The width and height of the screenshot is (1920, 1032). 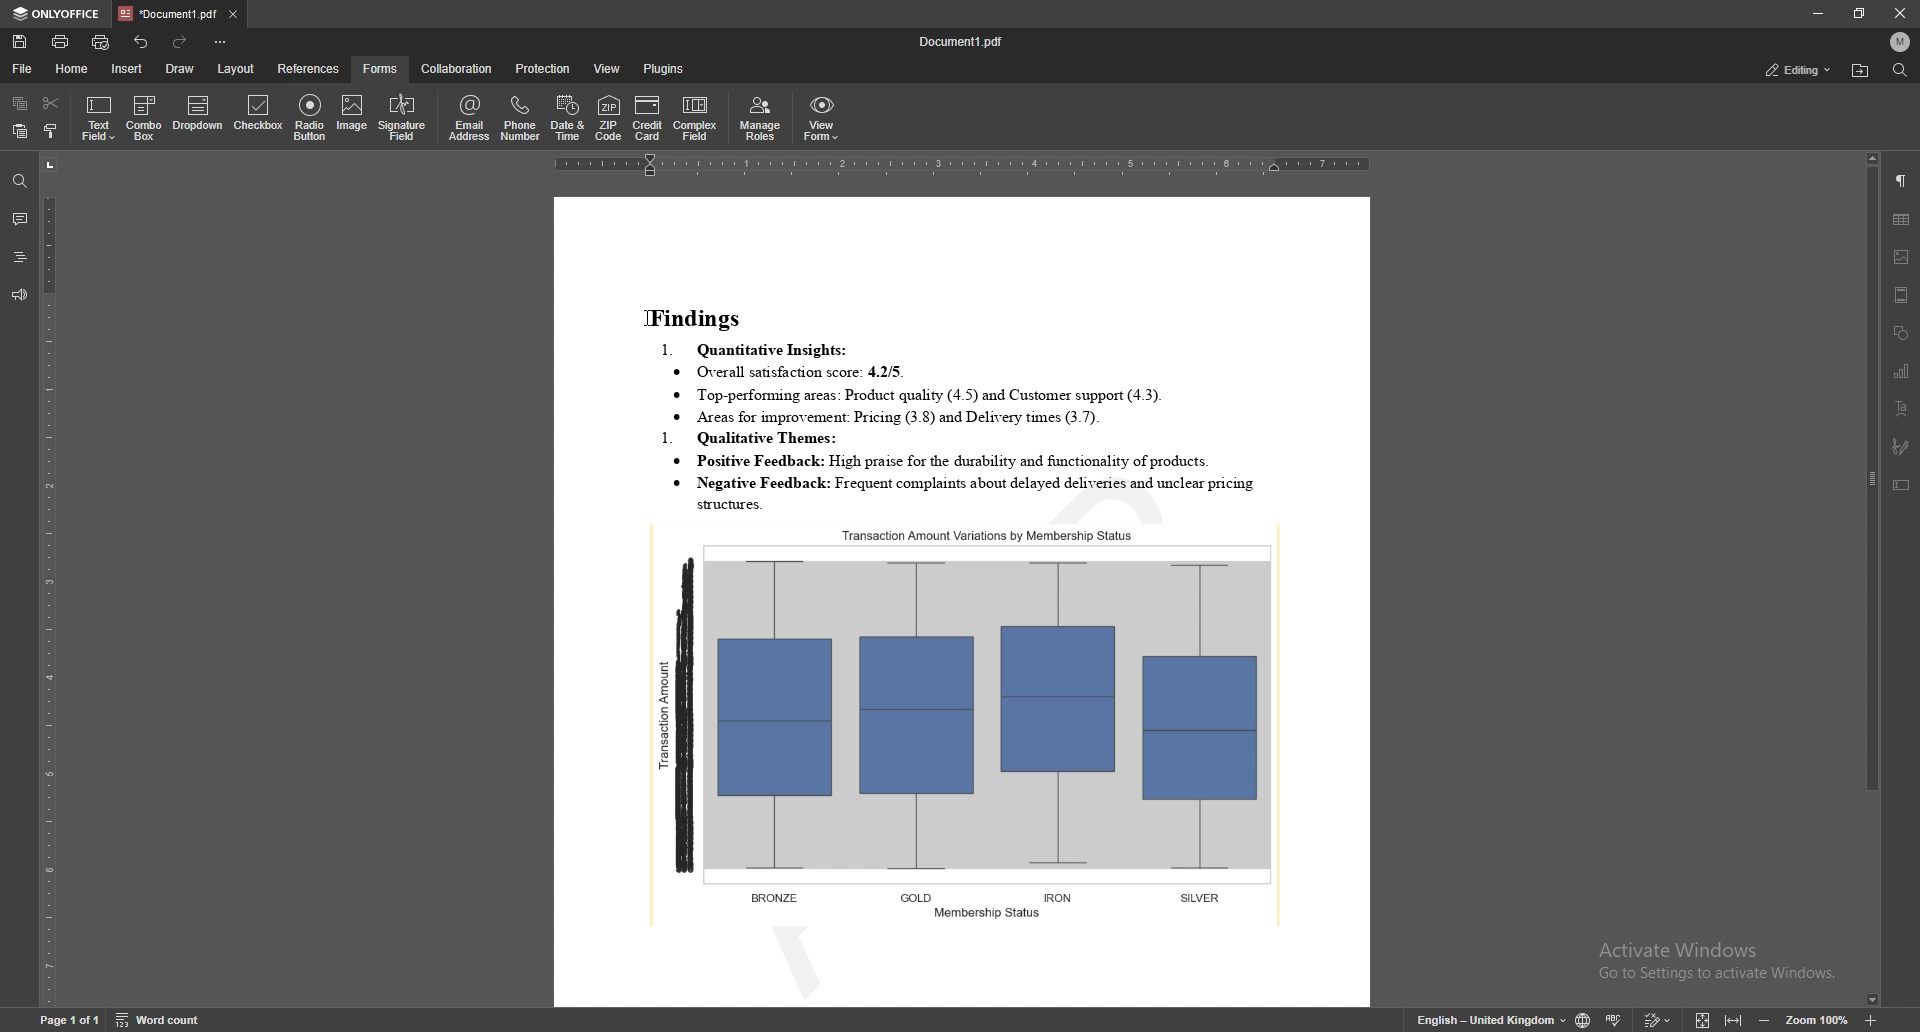 What do you see at coordinates (963, 168) in the screenshot?
I see `horizontal scale` at bounding box center [963, 168].